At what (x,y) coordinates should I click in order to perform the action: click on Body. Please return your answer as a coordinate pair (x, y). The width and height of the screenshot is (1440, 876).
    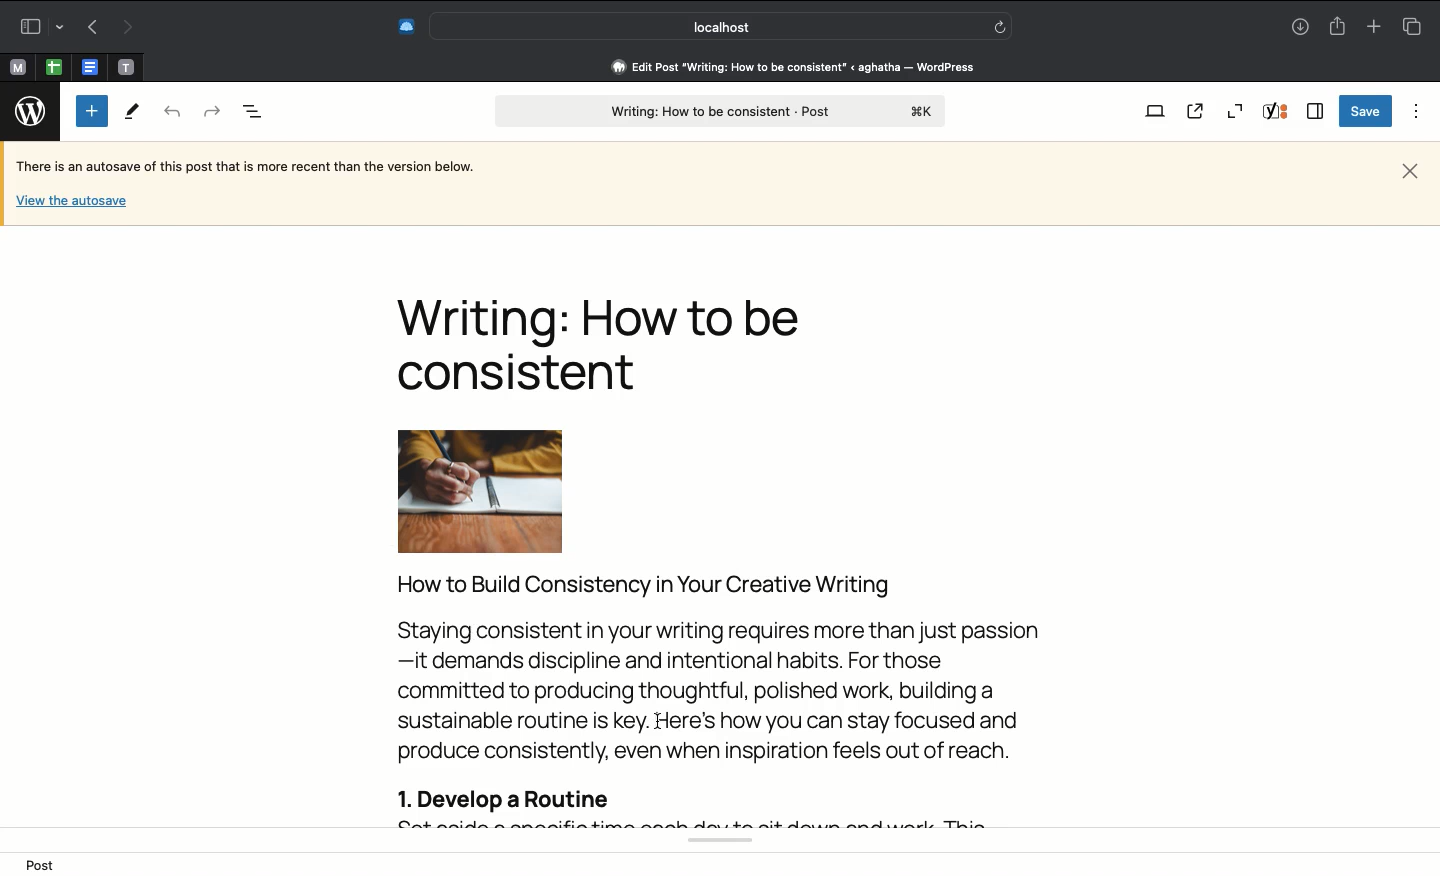
    Looking at the image, I should click on (731, 696).